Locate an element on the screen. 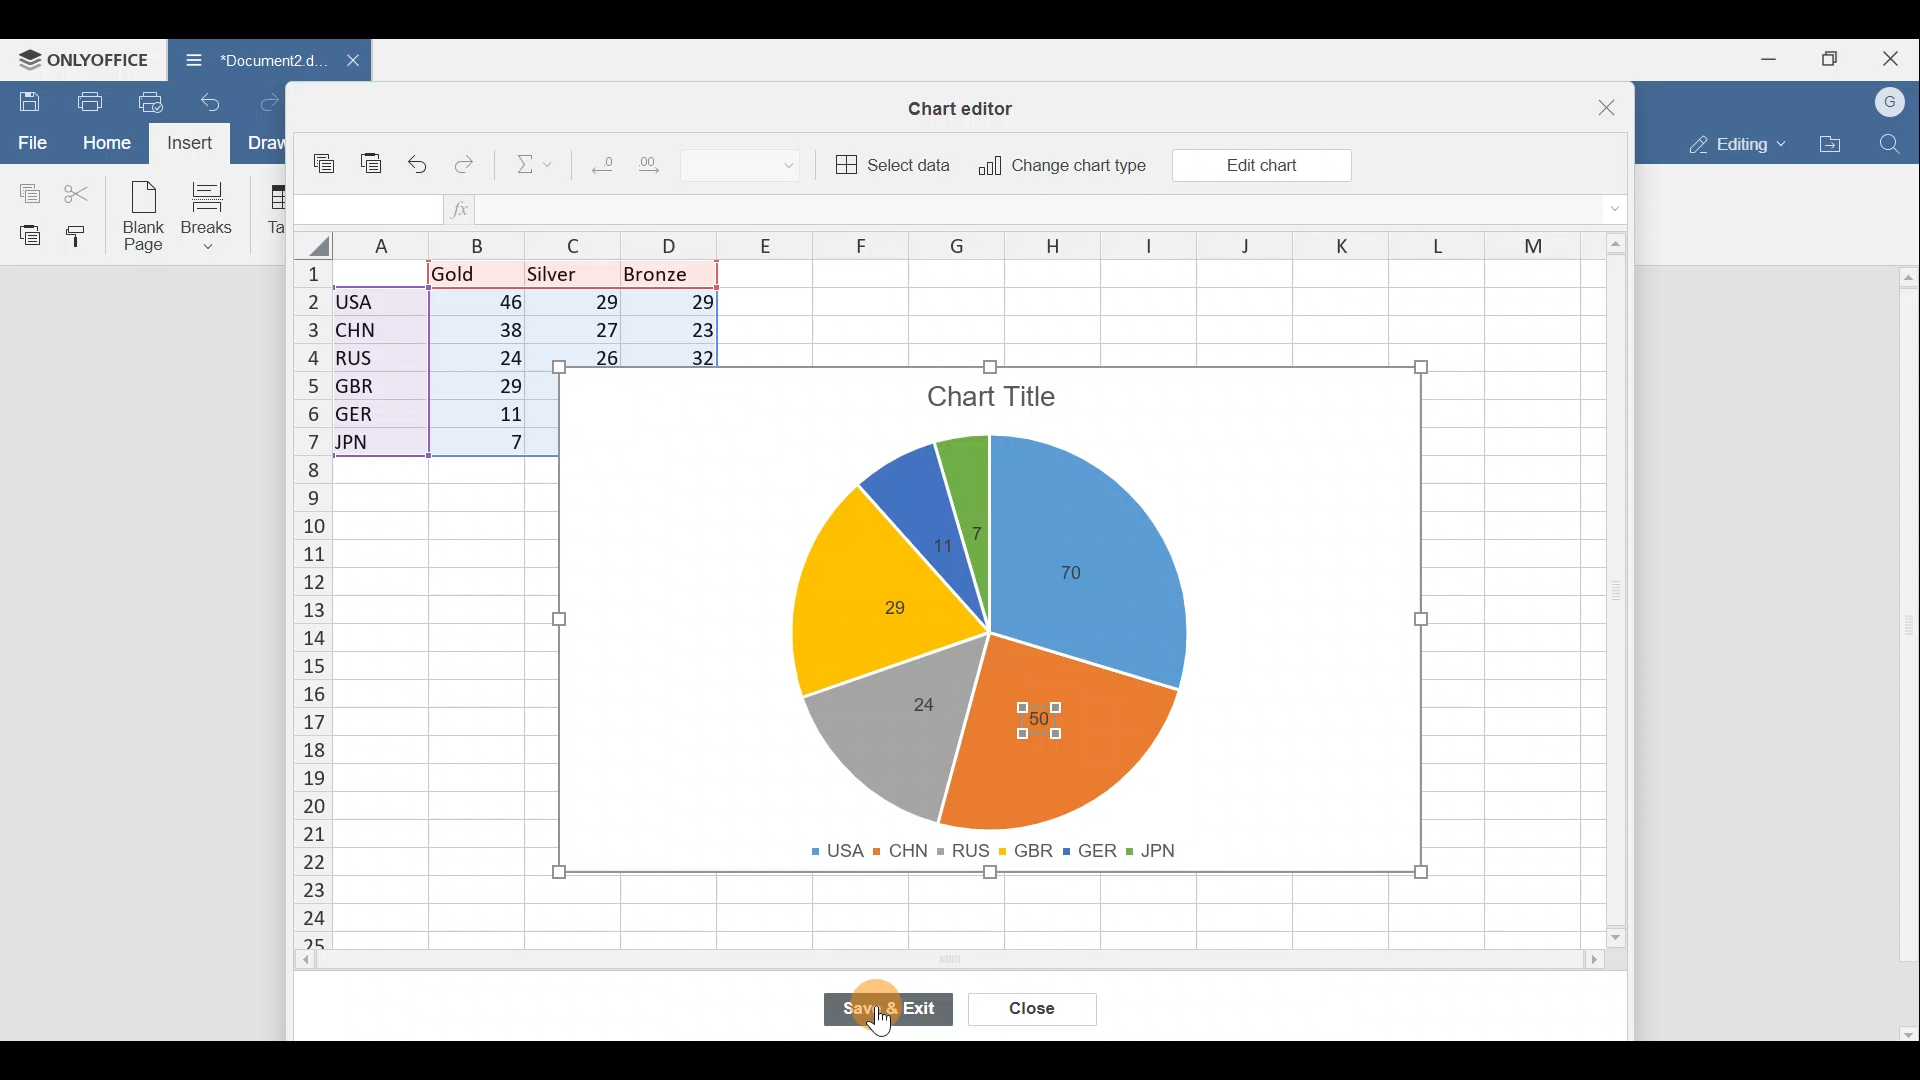 Image resolution: width=1920 pixels, height=1080 pixels. Scroll bar is located at coordinates (979, 961).